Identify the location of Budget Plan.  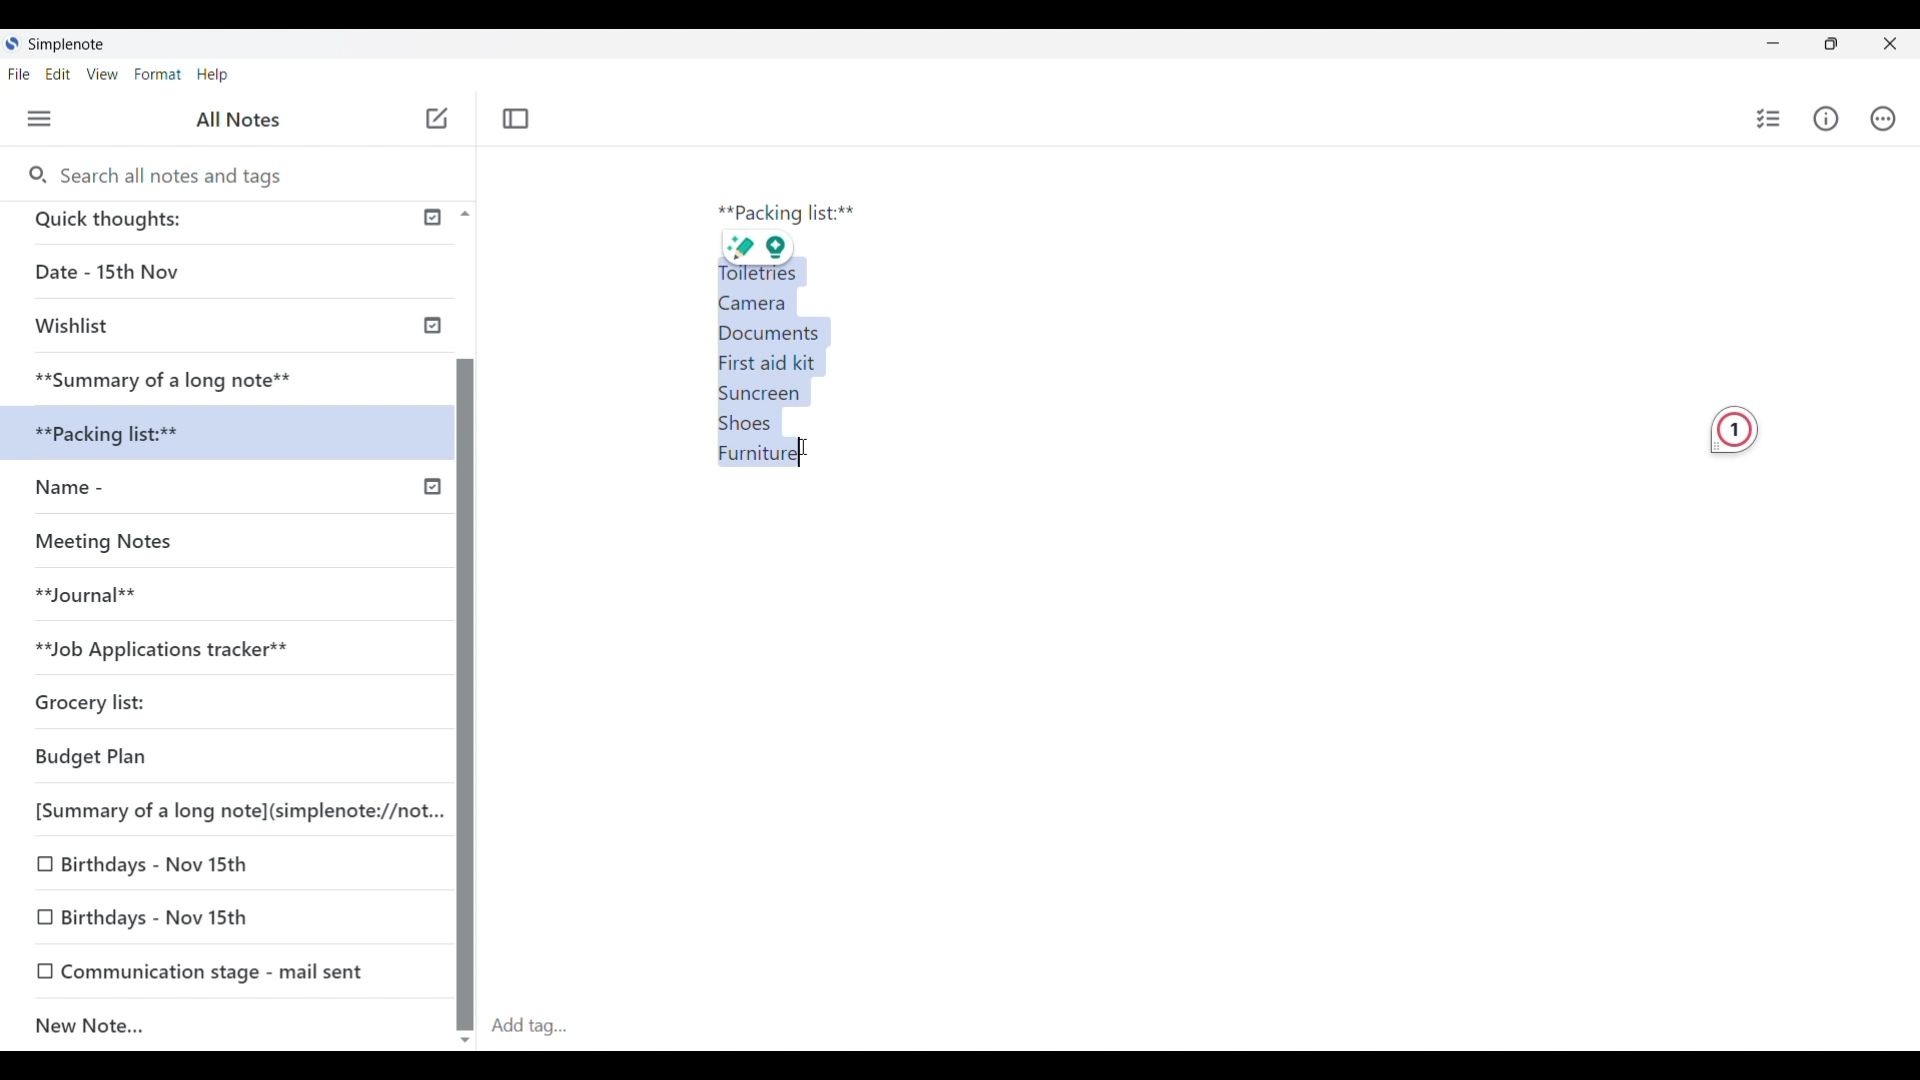
(151, 758).